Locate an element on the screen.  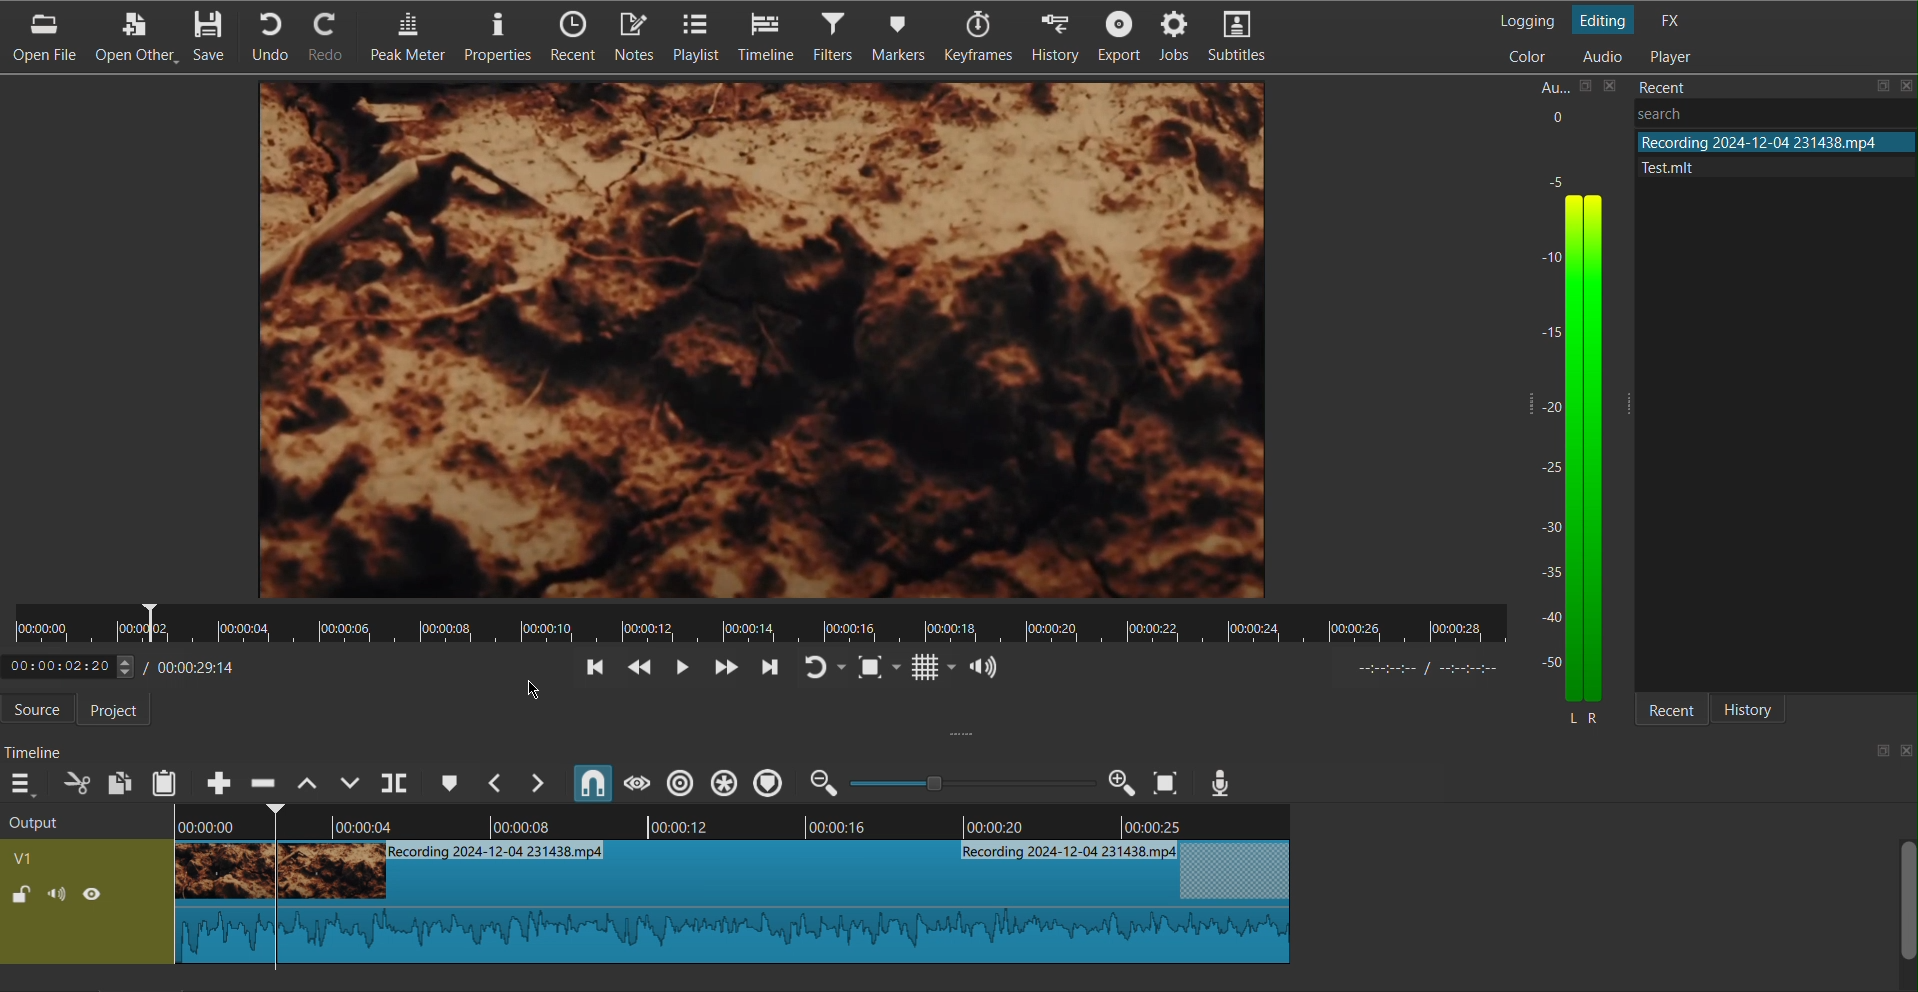
Recent Files is located at coordinates (1741, 85).